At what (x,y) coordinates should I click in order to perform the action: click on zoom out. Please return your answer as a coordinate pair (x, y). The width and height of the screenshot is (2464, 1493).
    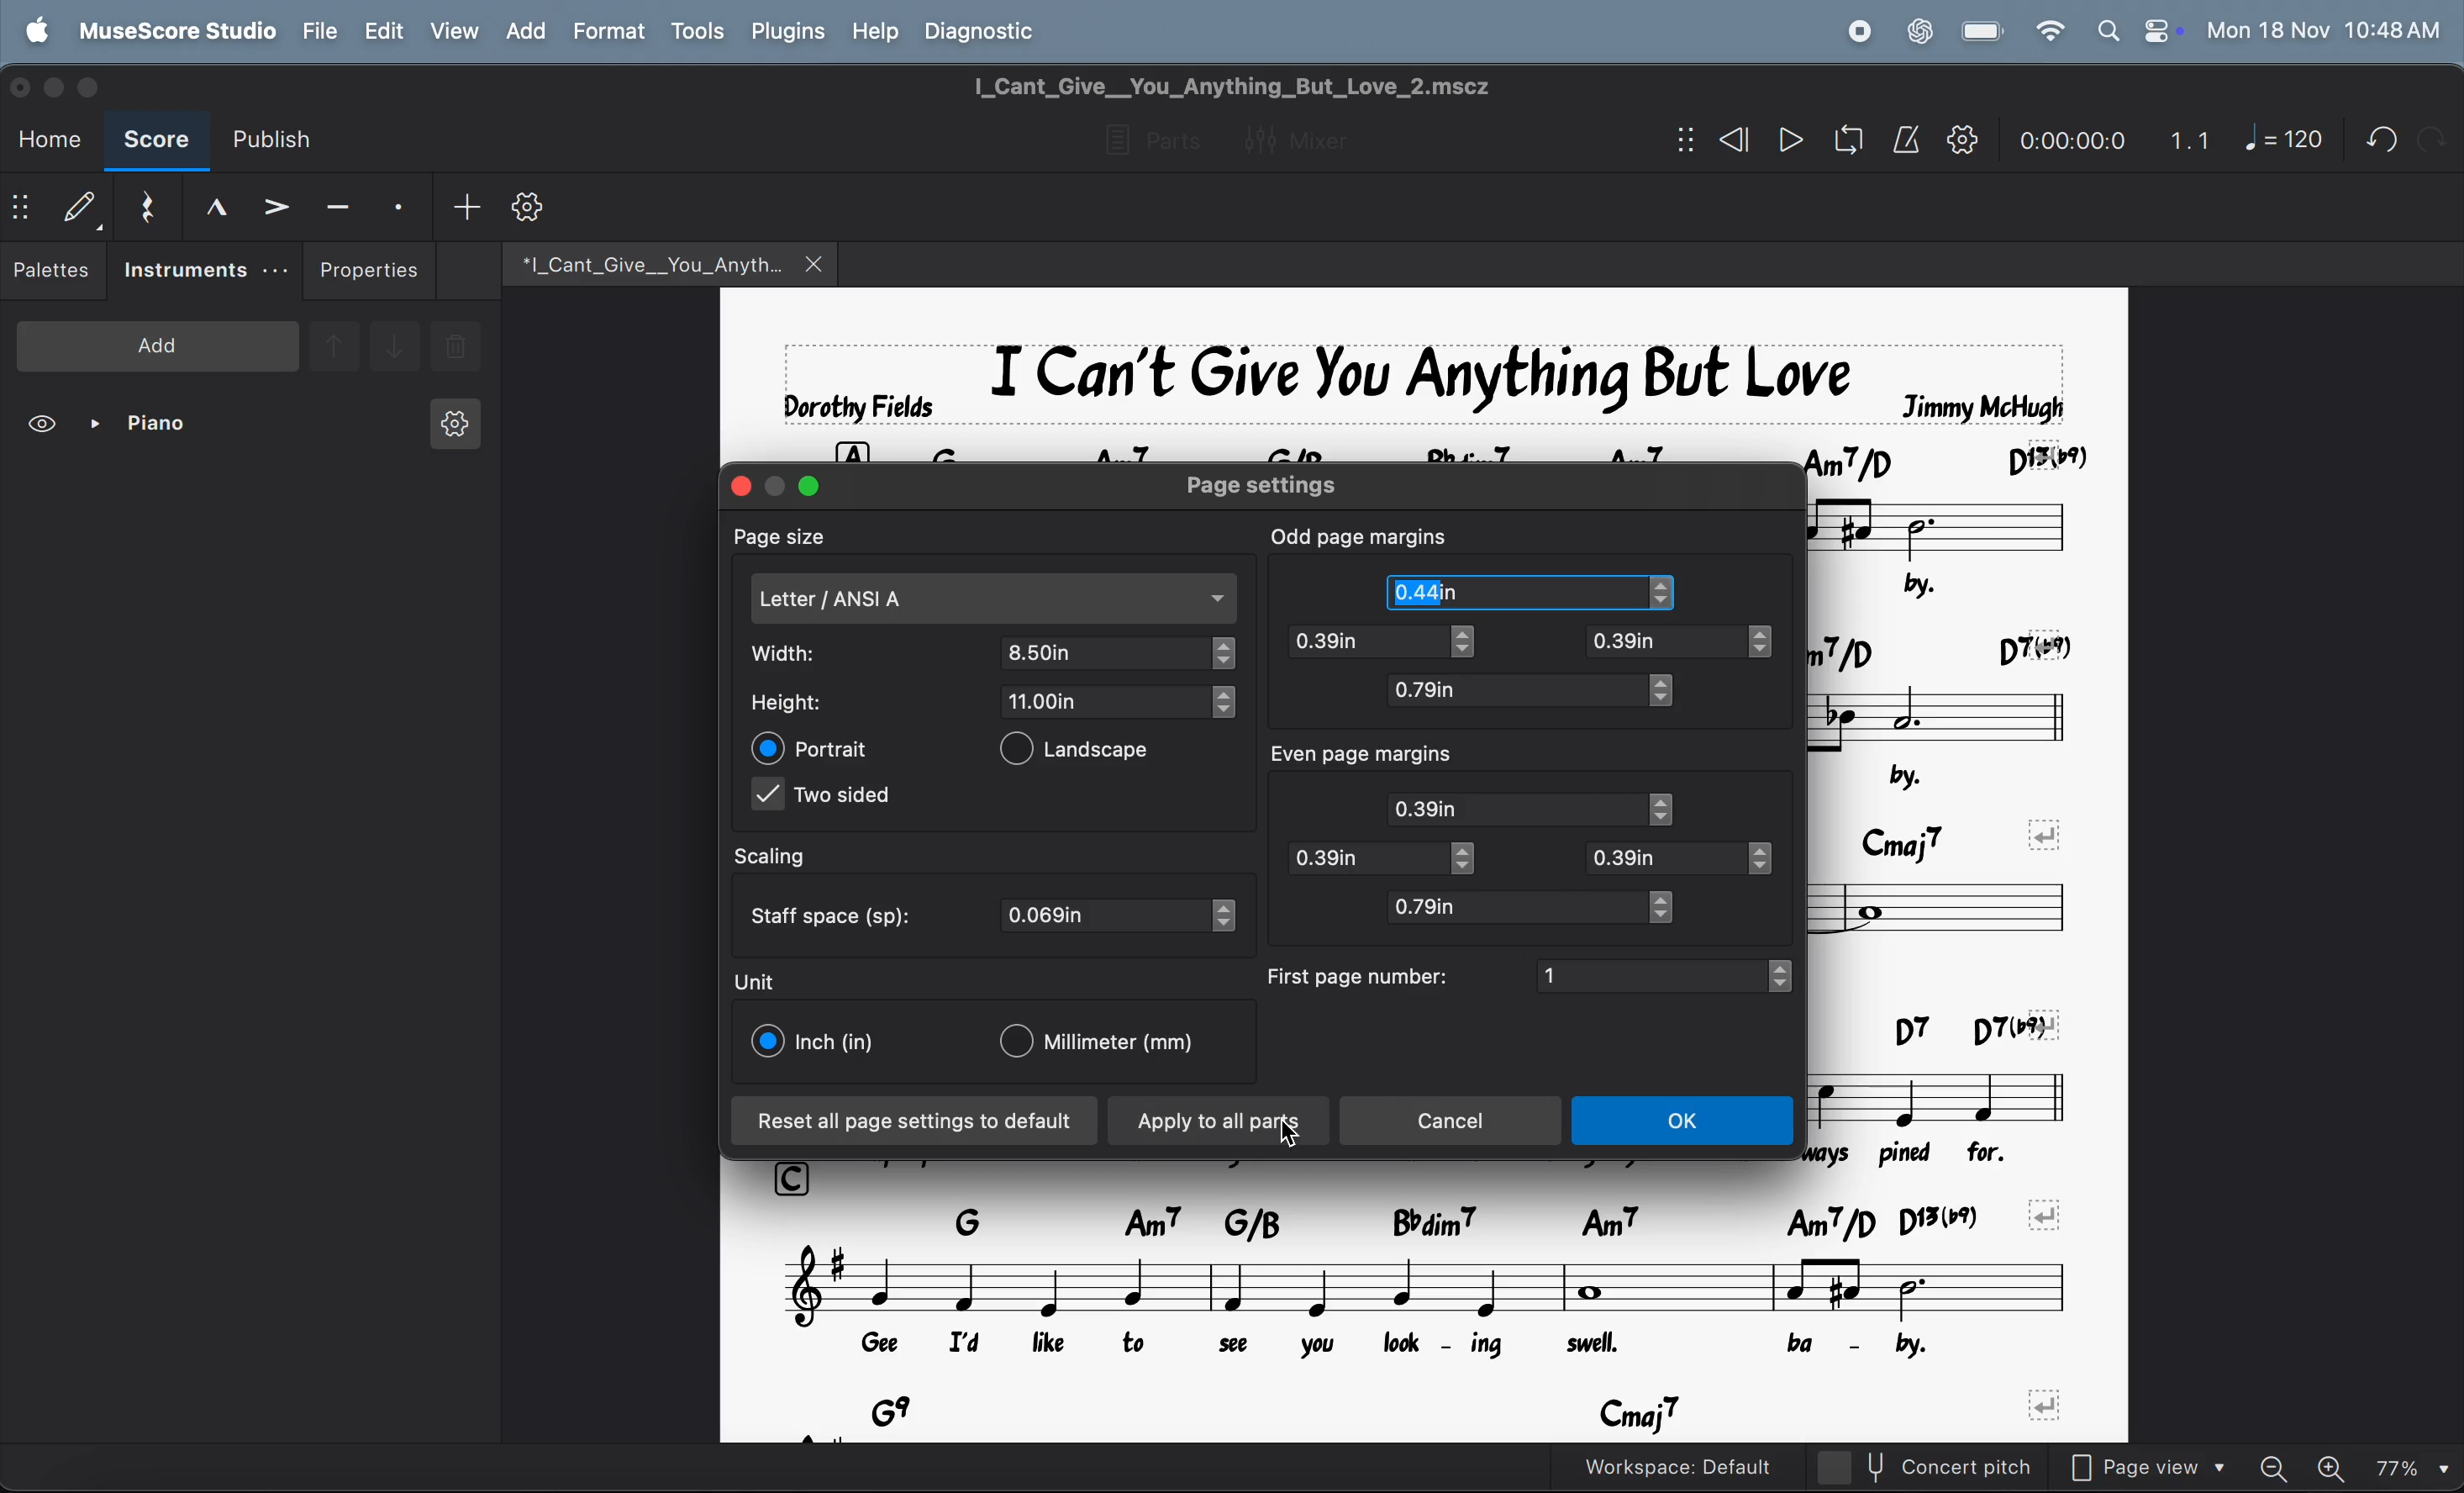
    Looking at the image, I should click on (2282, 1461).